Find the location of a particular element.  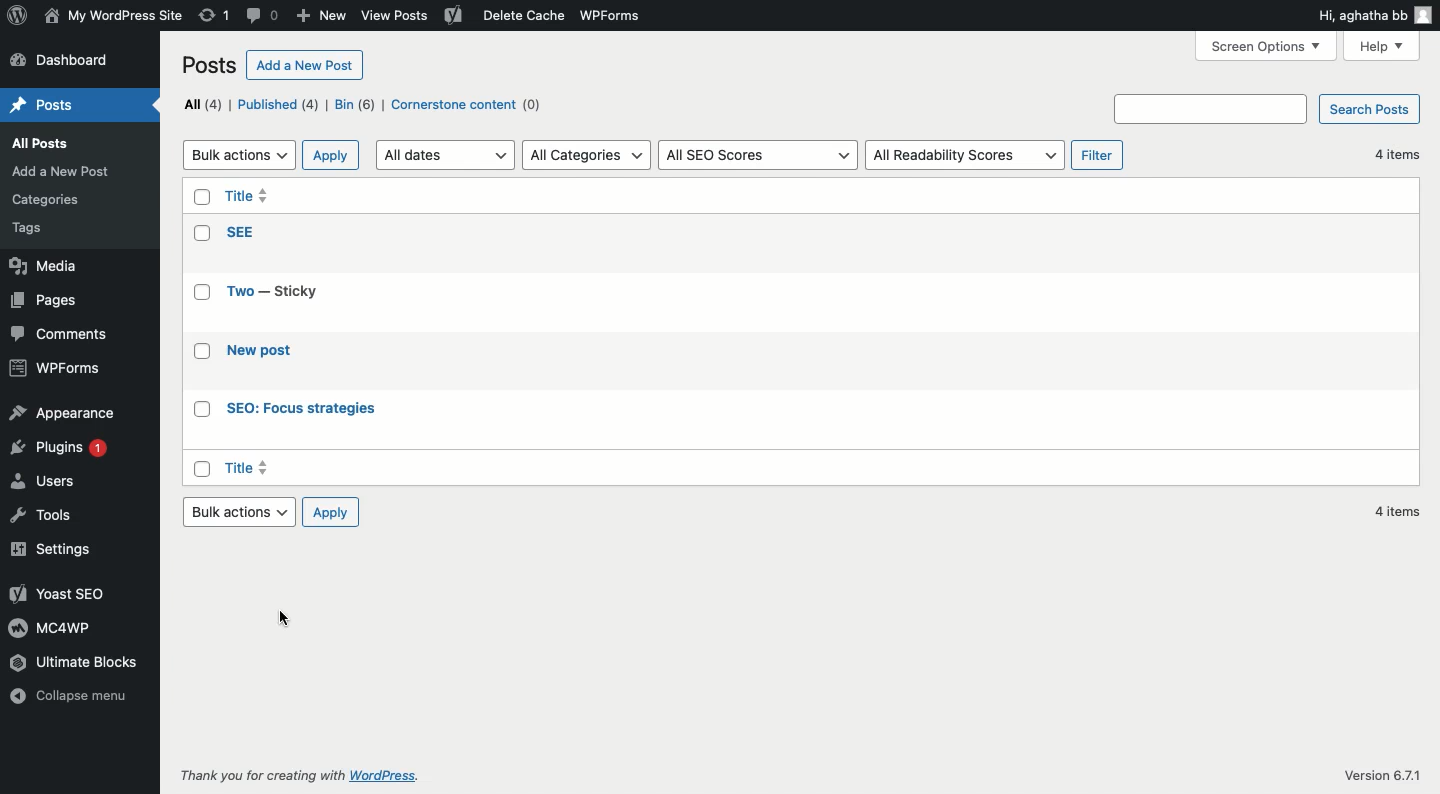

Search posts is located at coordinates (1372, 108).